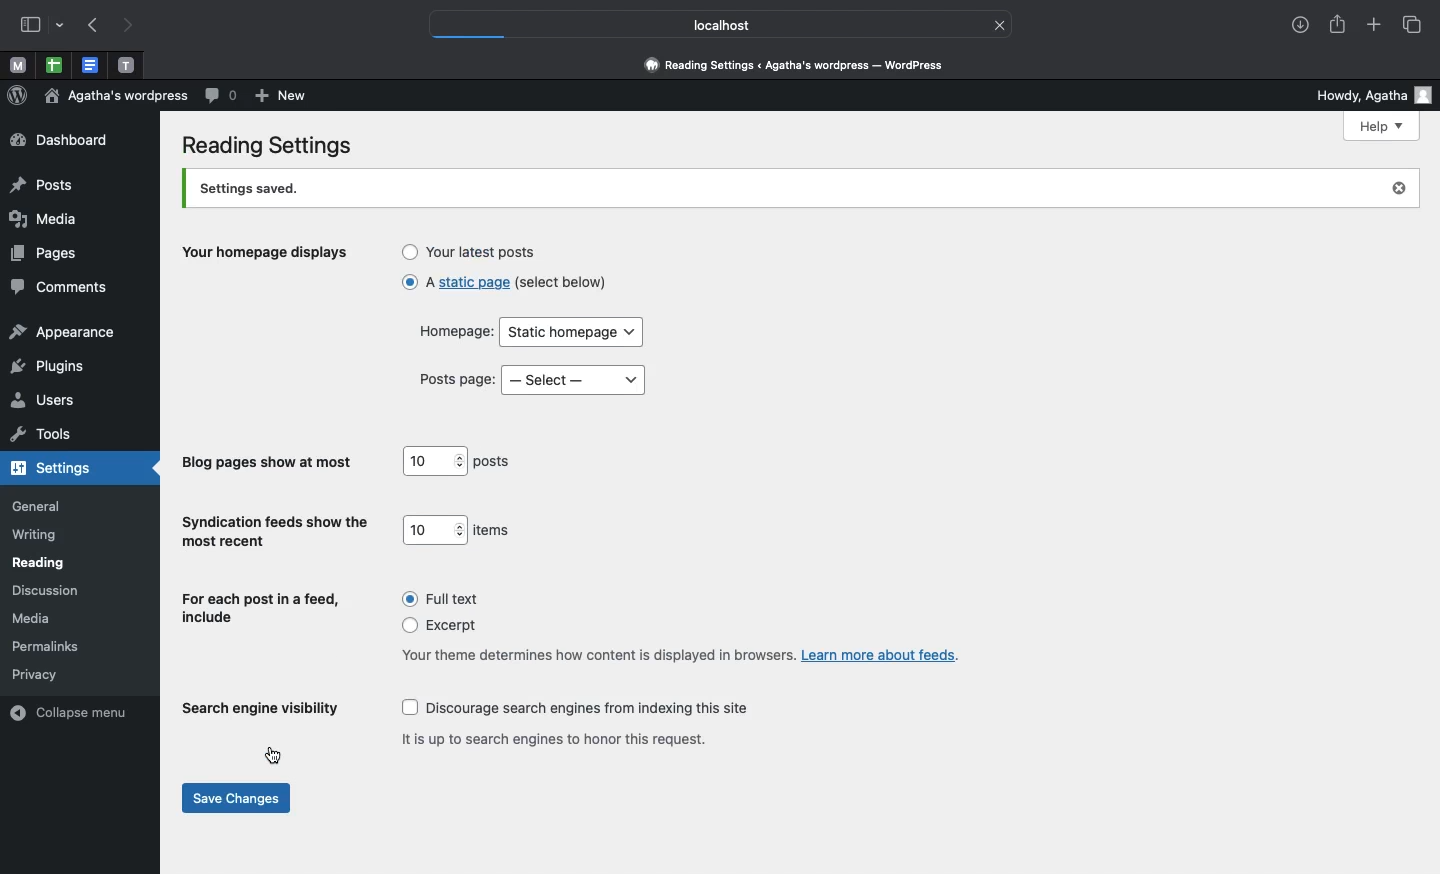  What do you see at coordinates (270, 255) in the screenshot?
I see `your homepage displays` at bounding box center [270, 255].